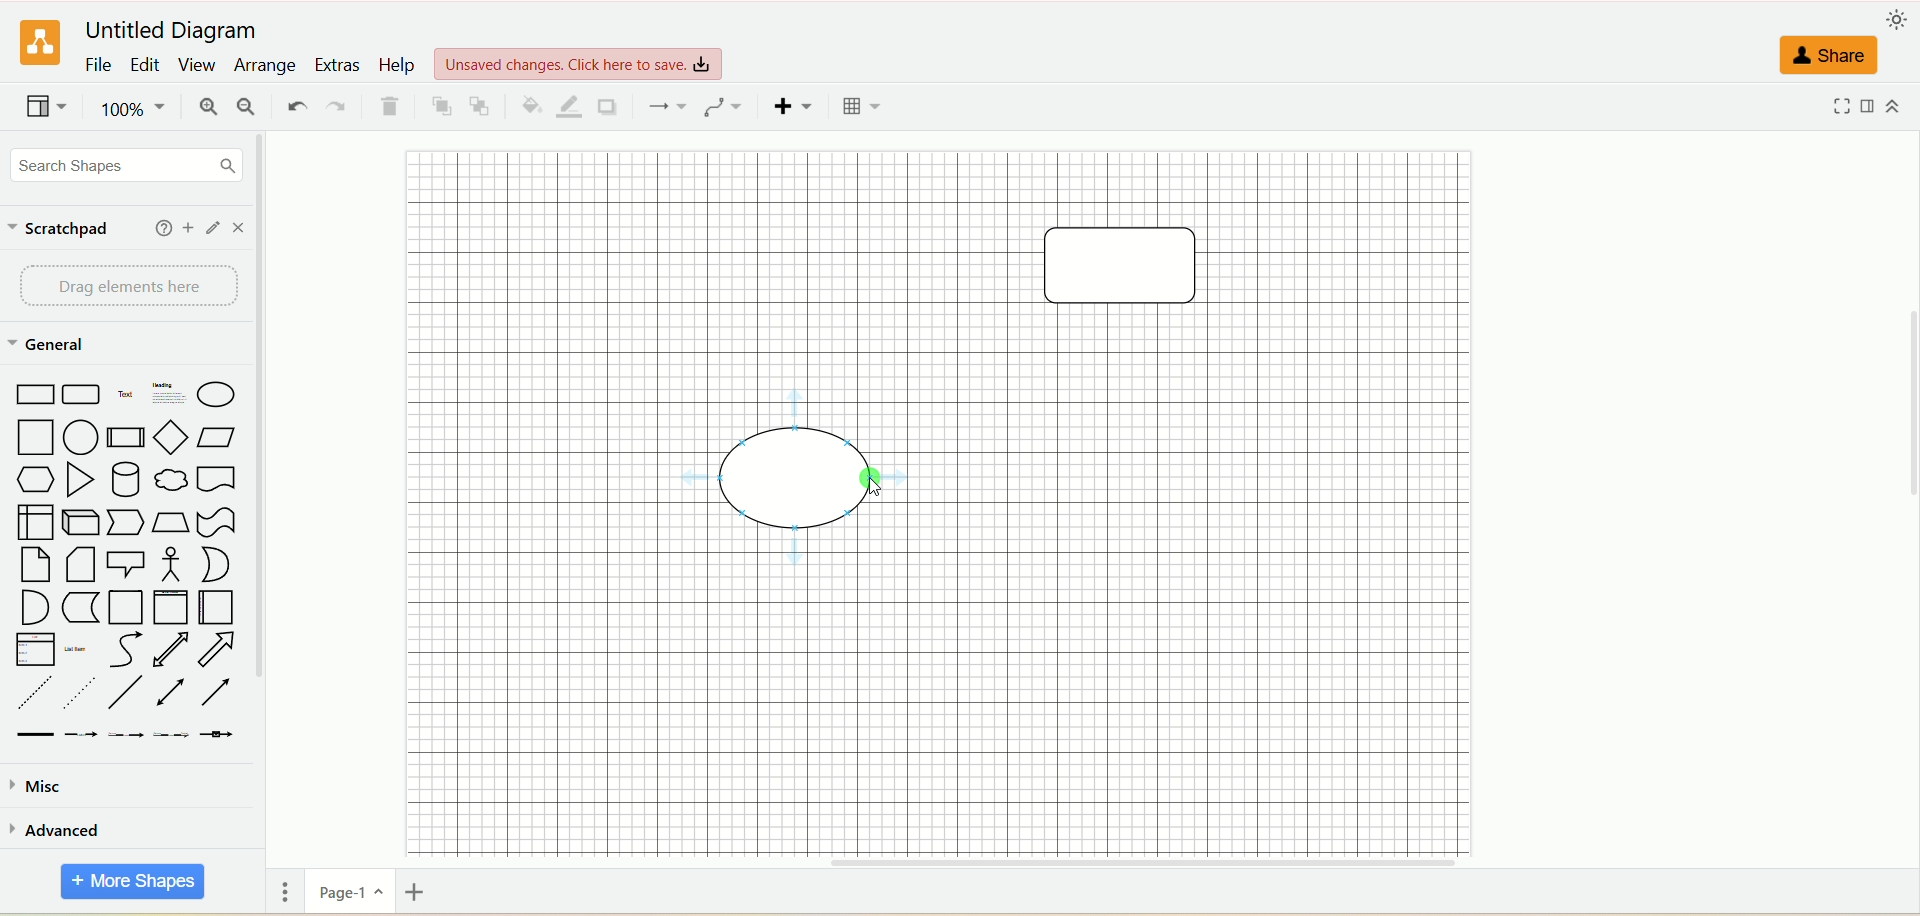 The image size is (1920, 916). I want to click on page-1, so click(347, 891).